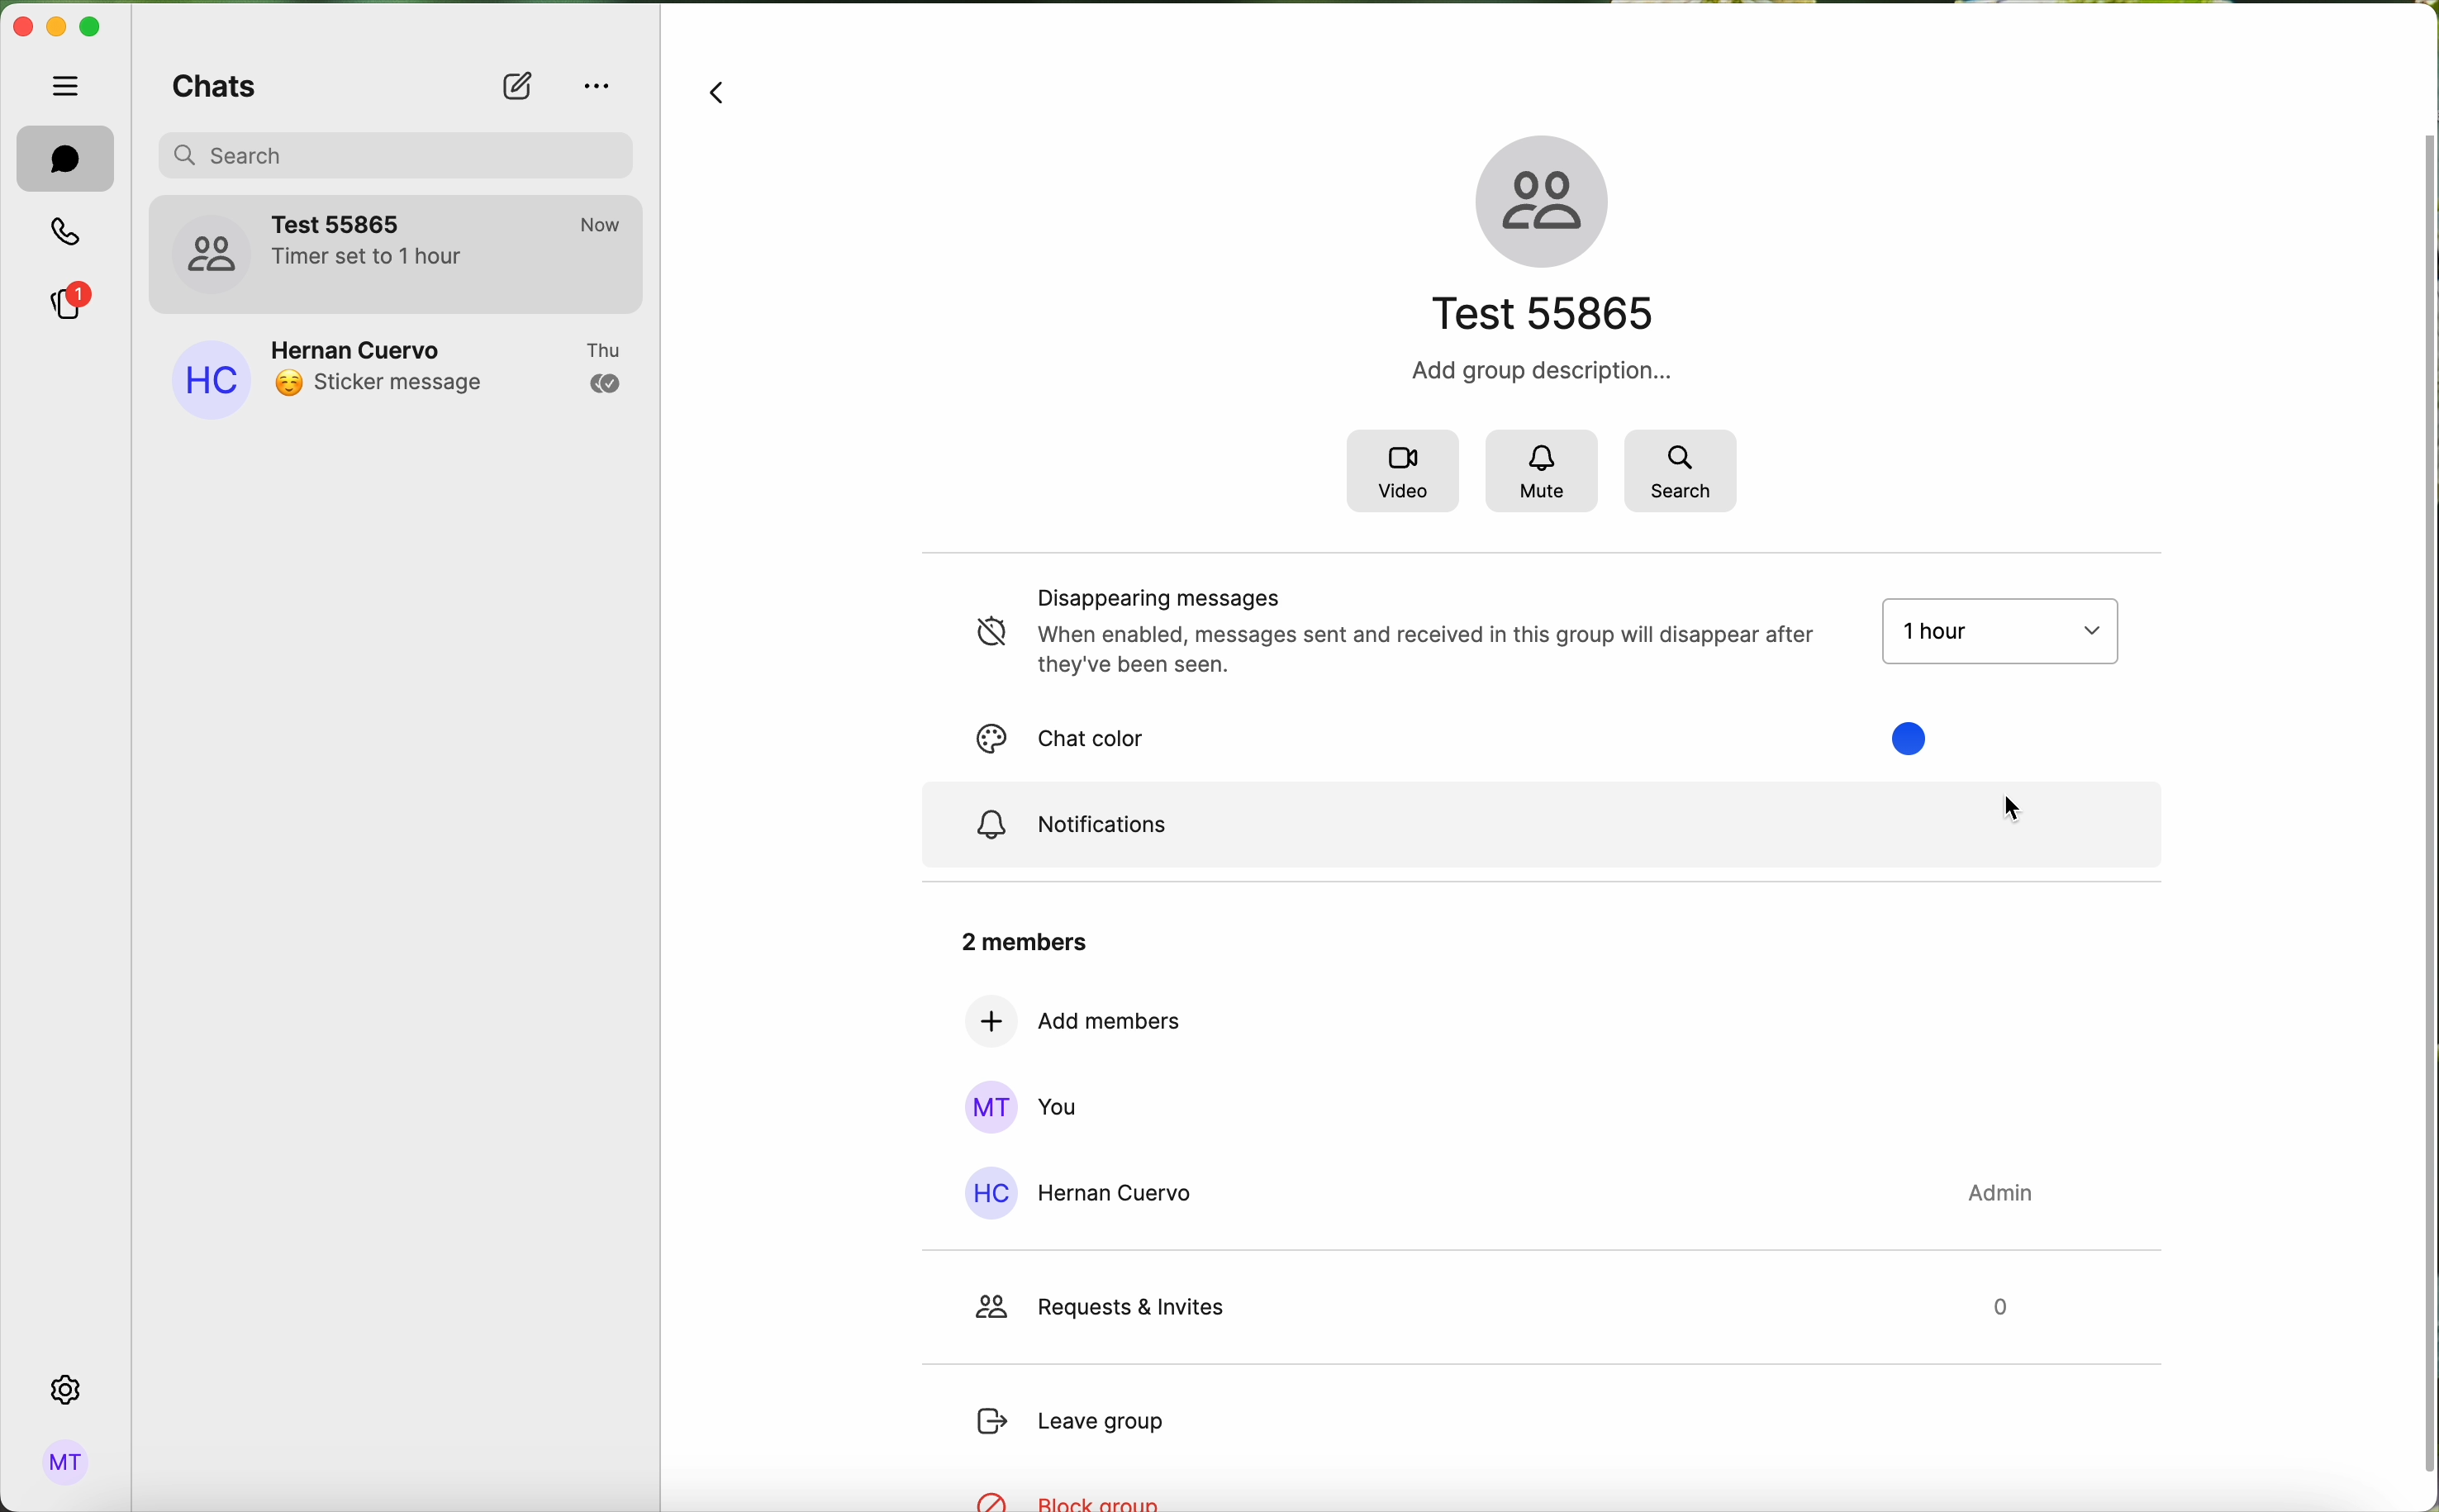 The width and height of the screenshot is (2439, 1512). I want to click on Hernan Cuervo contact, so click(1495, 1196).